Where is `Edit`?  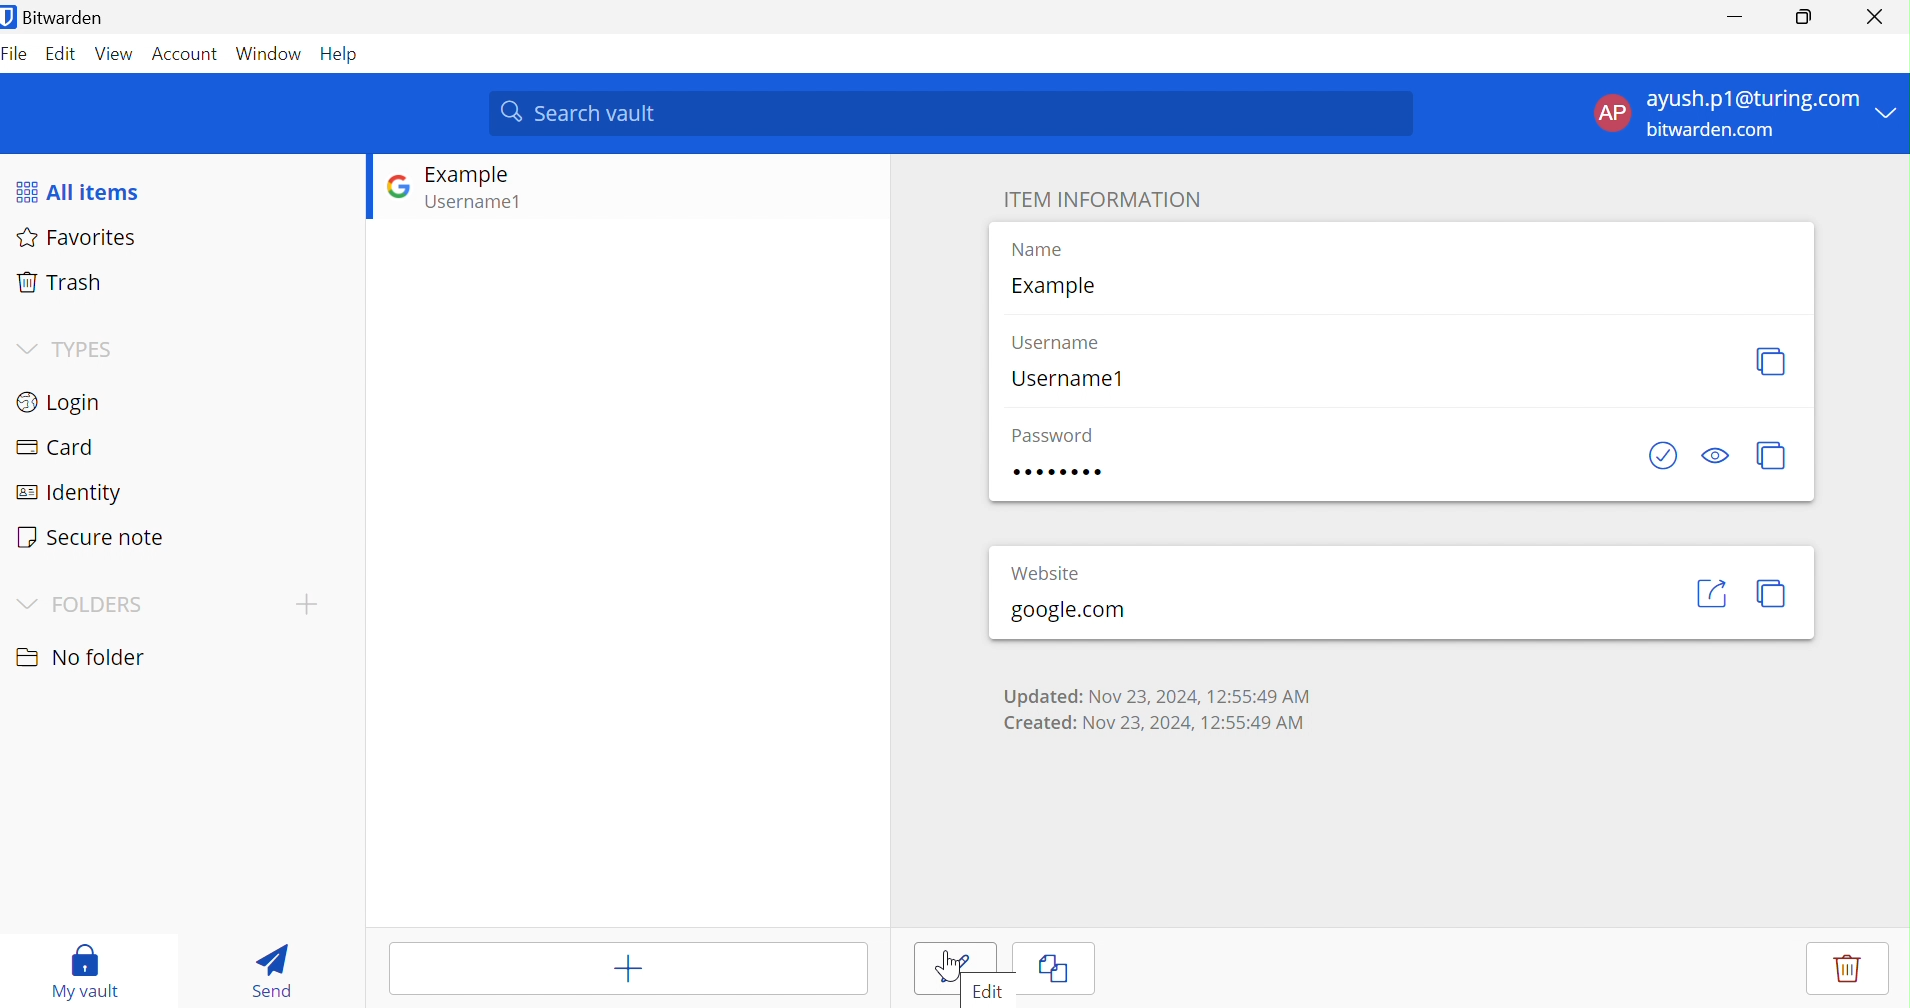 Edit is located at coordinates (61, 56).